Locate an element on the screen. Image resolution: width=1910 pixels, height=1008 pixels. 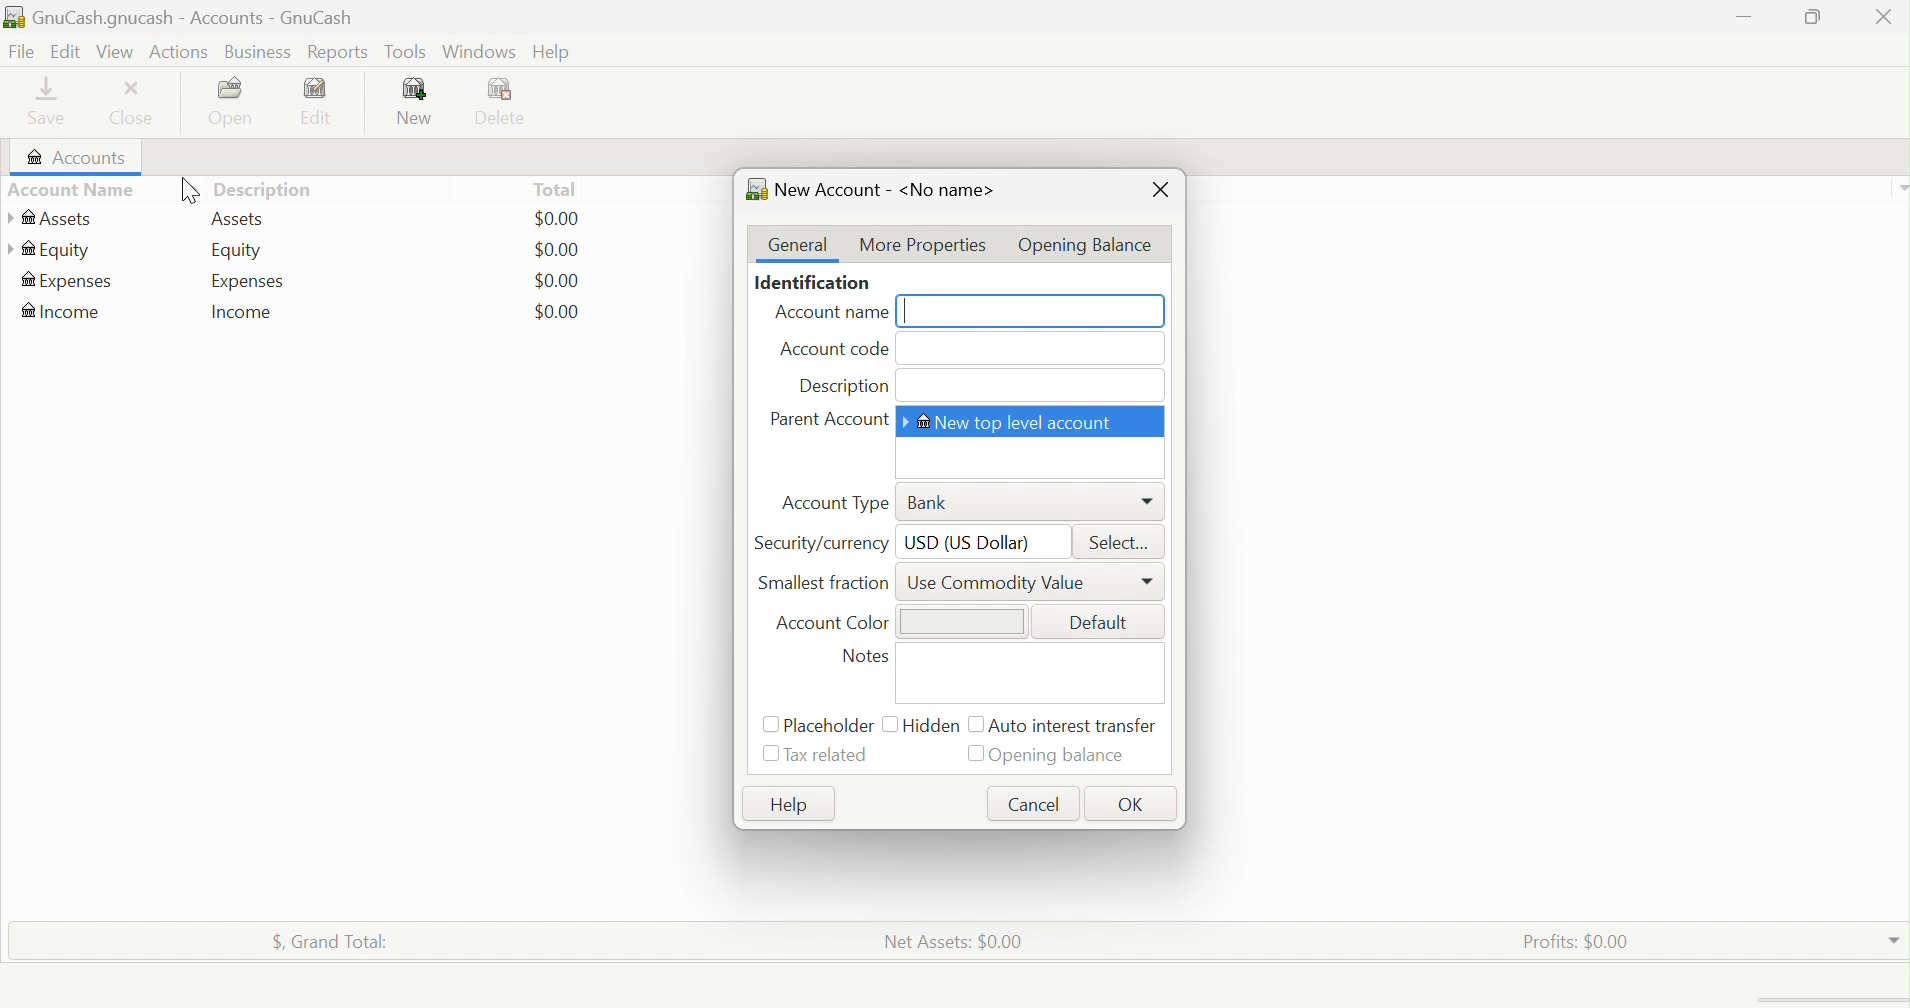
More is located at coordinates (1149, 583).